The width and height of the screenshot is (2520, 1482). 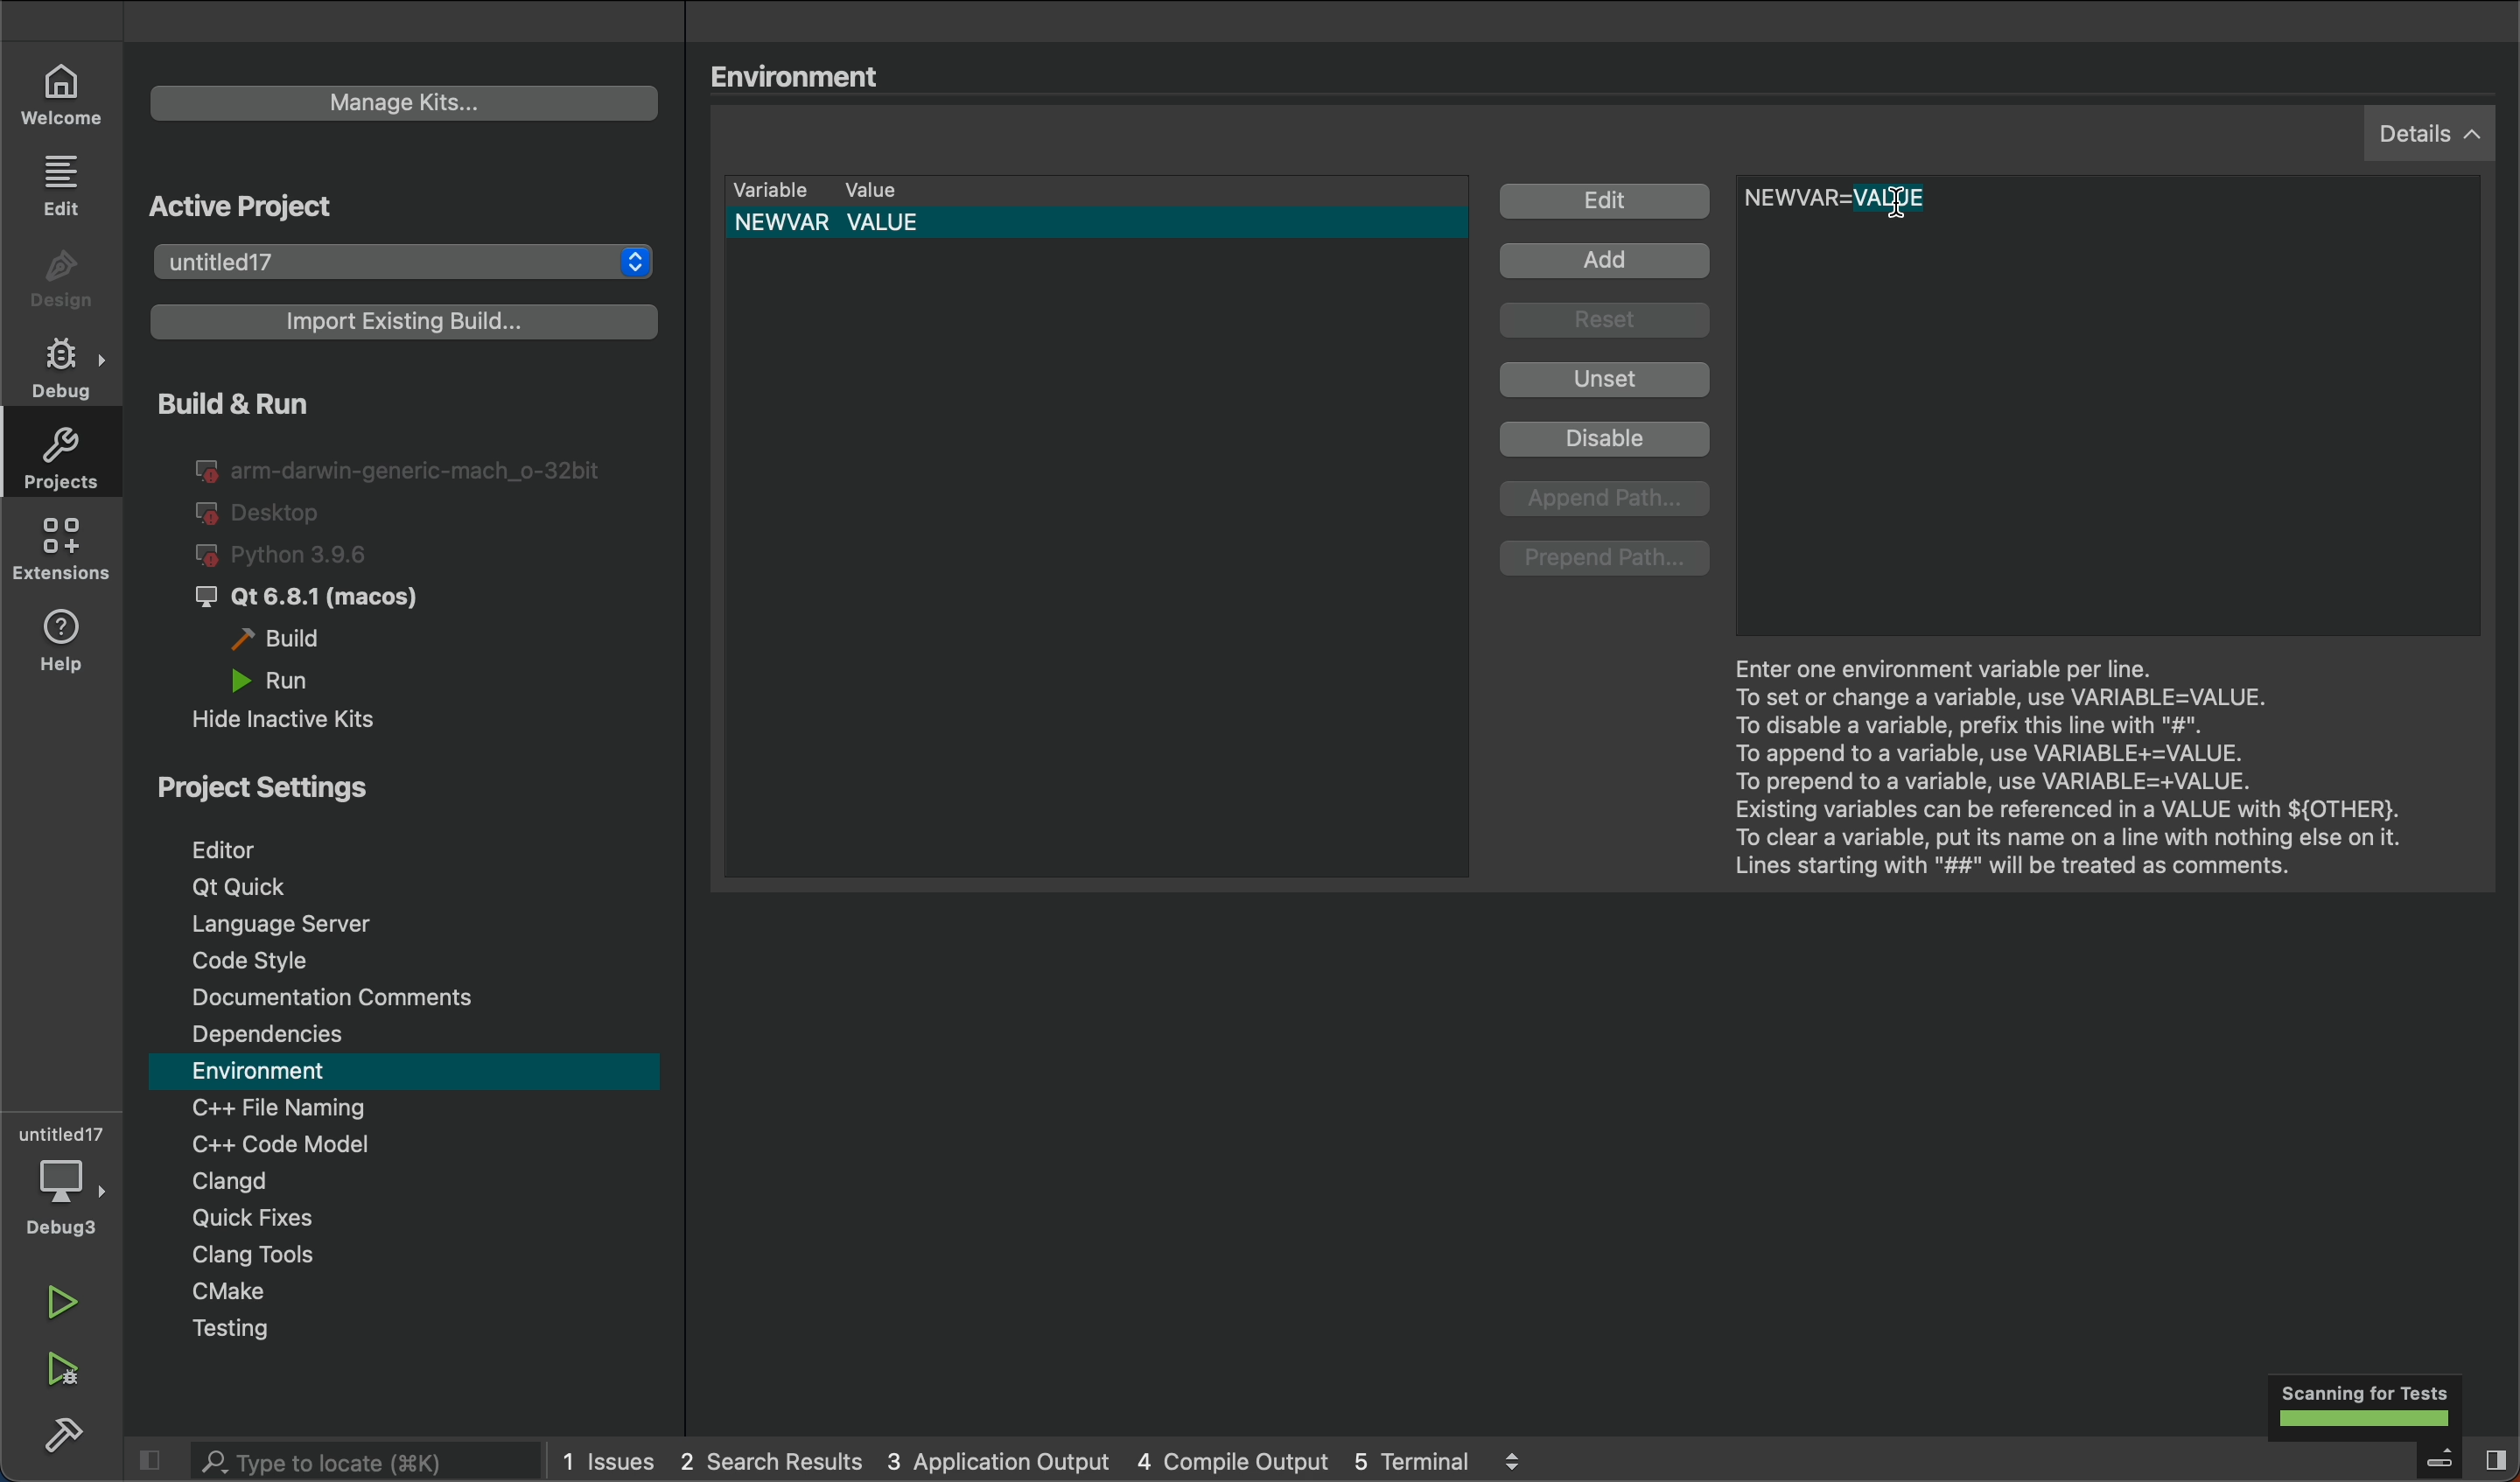 What do you see at coordinates (407, 1072) in the screenshot?
I see `environment` at bounding box center [407, 1072].